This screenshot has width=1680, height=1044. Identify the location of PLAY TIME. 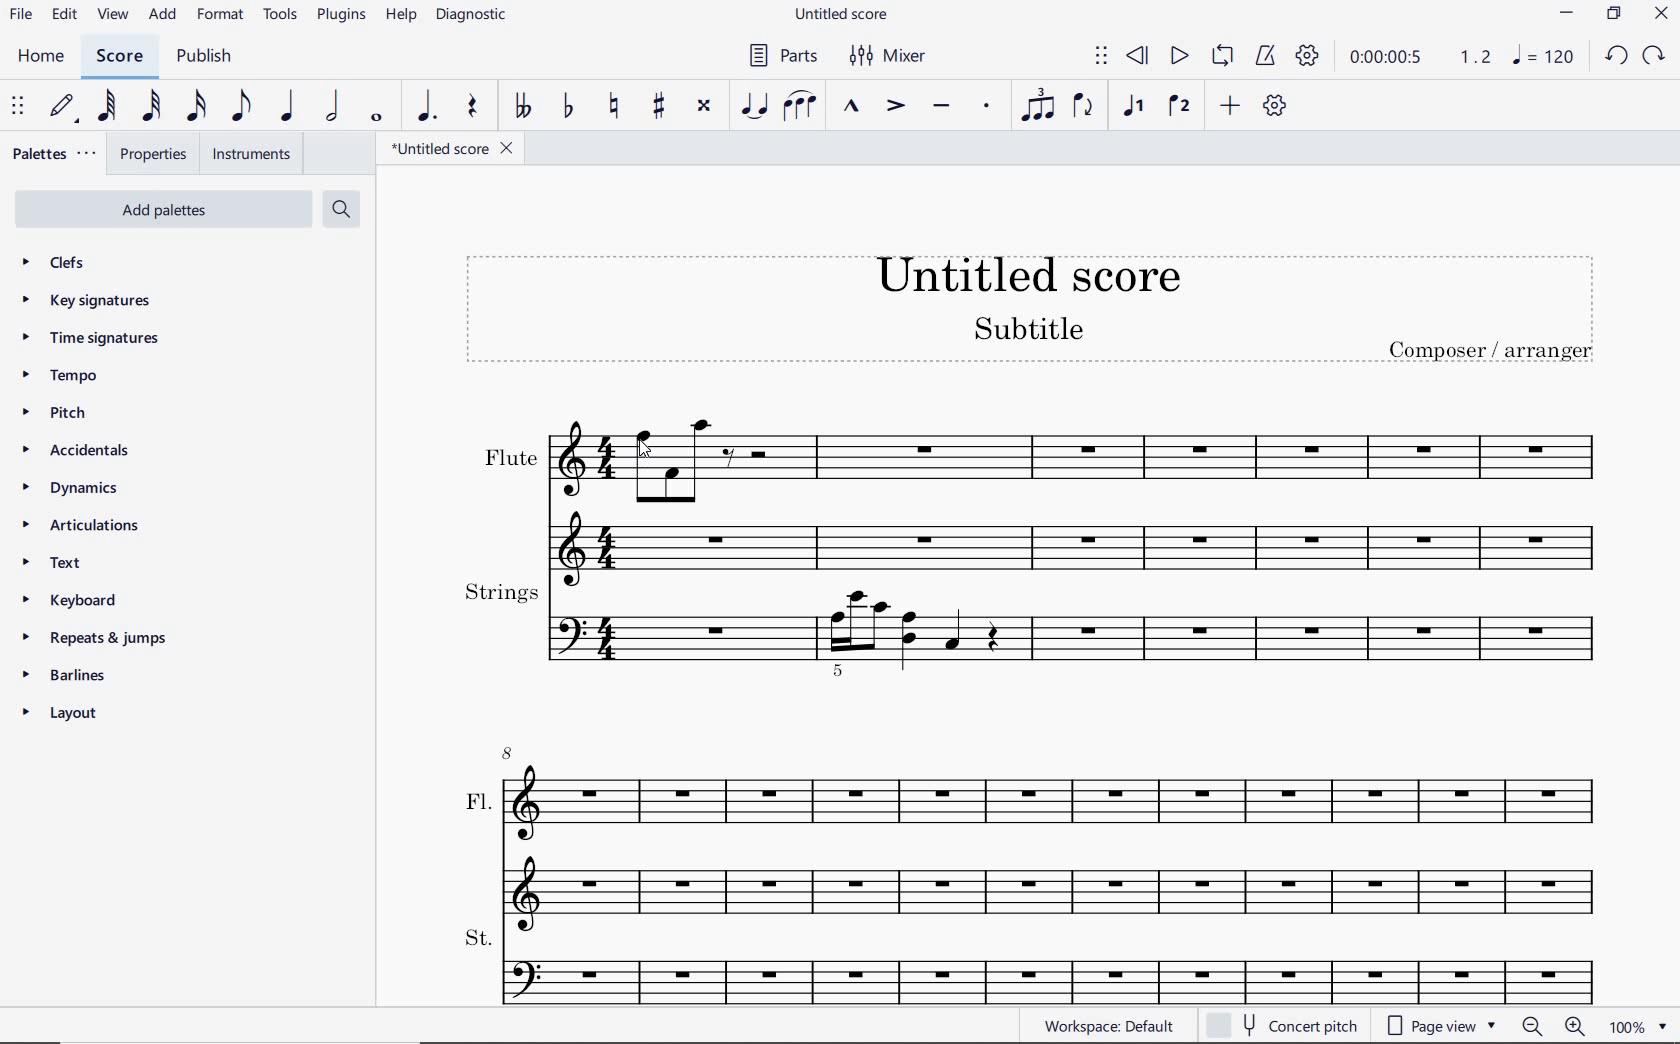
(1418, 56).